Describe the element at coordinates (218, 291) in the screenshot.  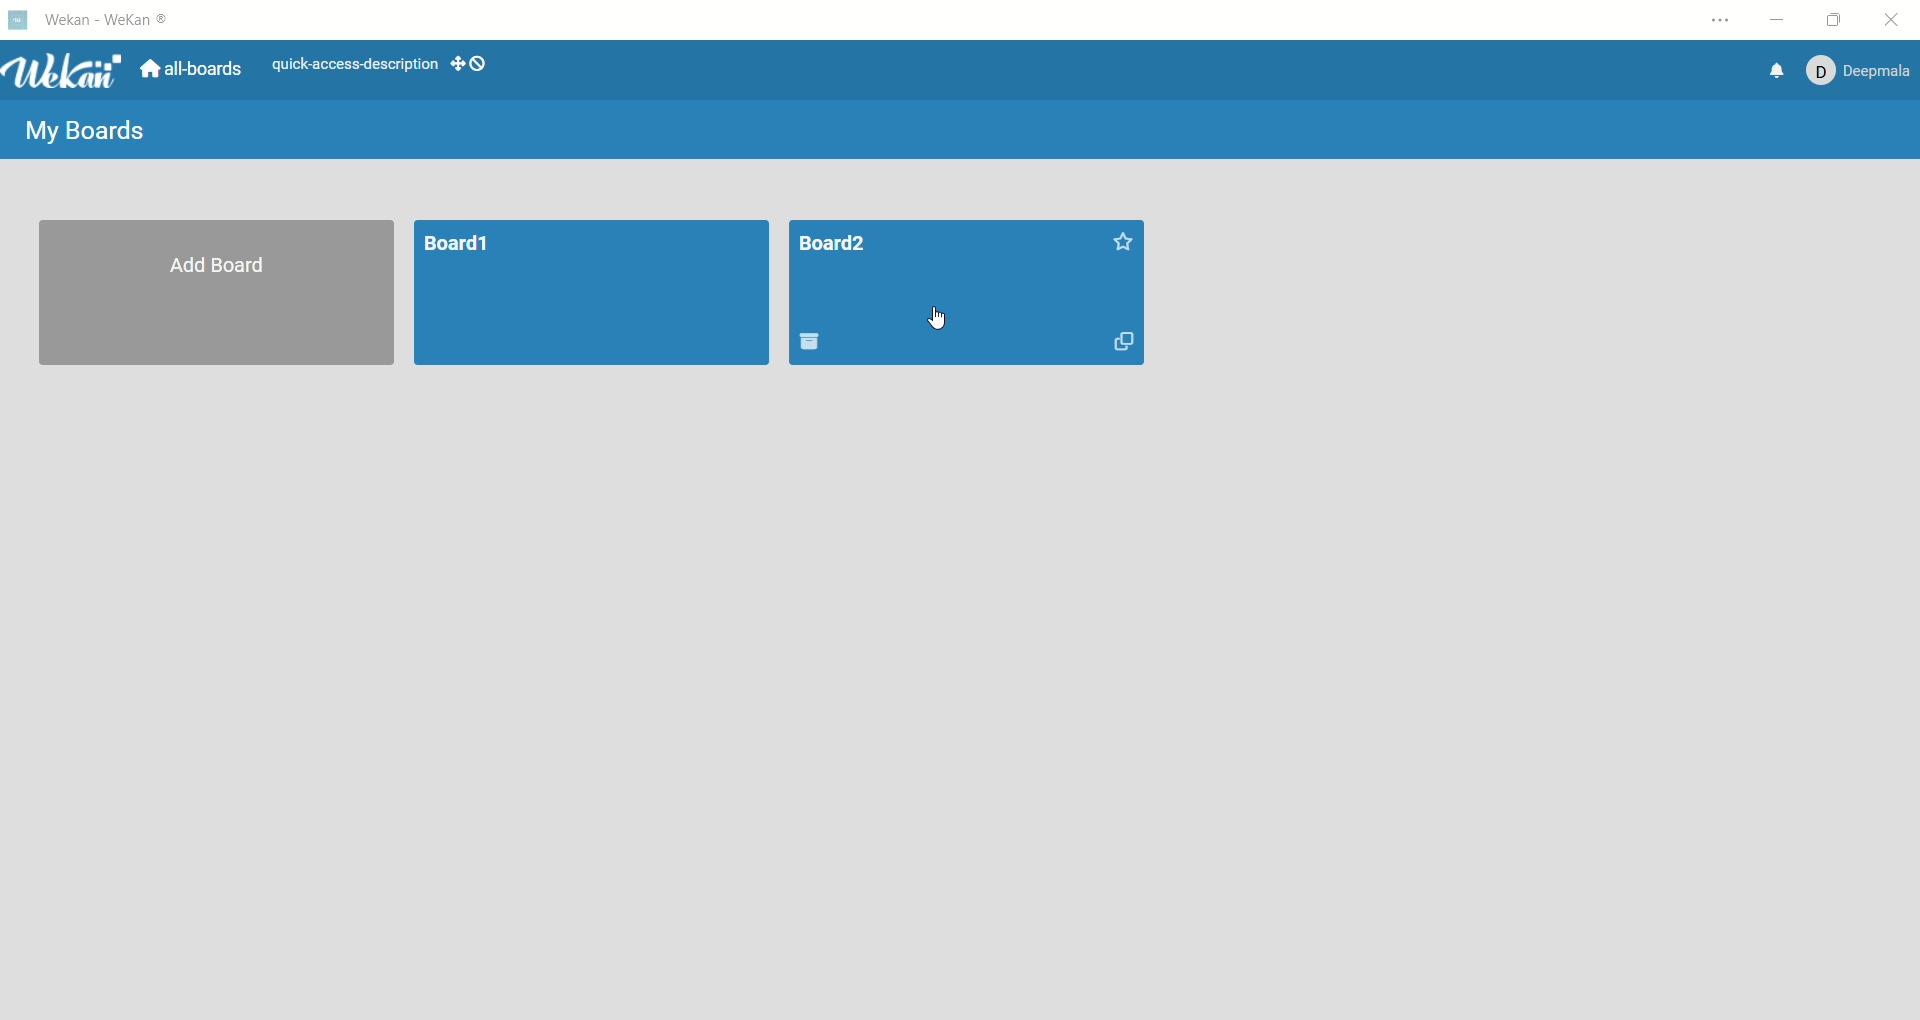
I see `add board` at that location.